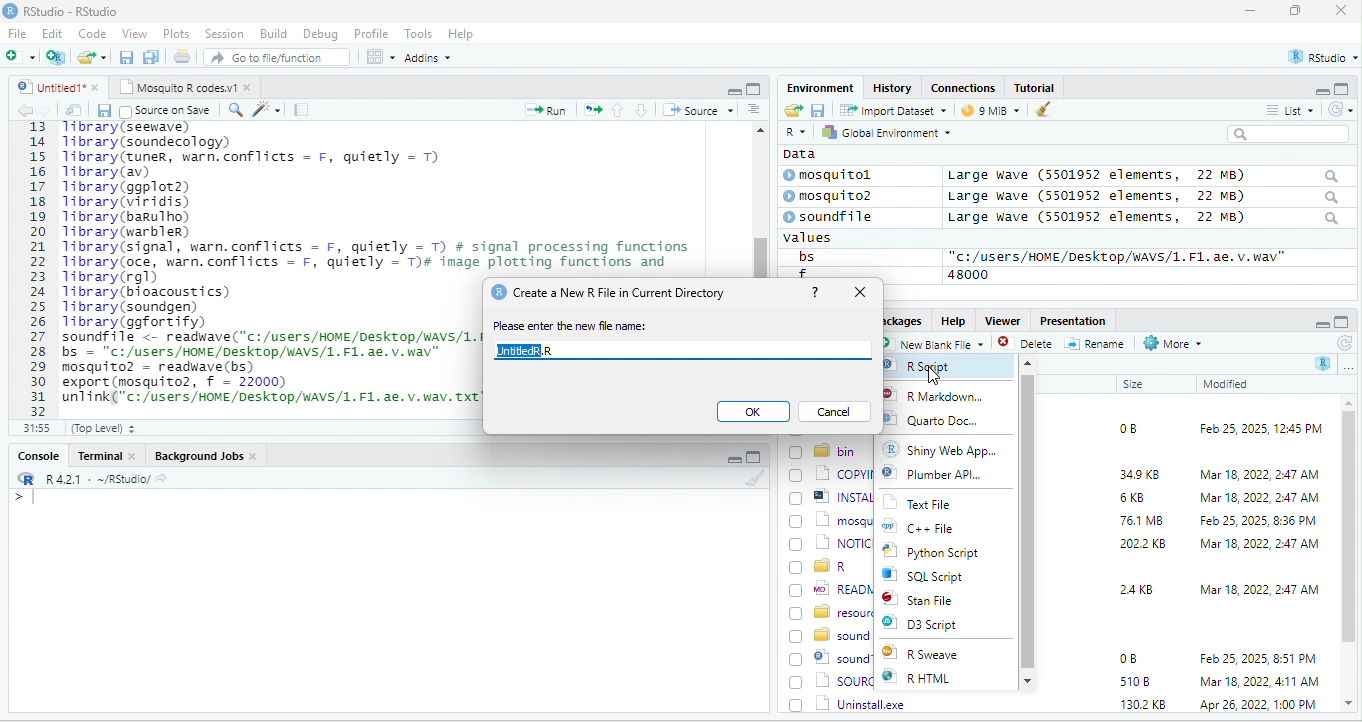 This screenshot has width=1362, height=722. What do you see at coordinates (1171, 344) in the screenshot?
I see ` More ` at bounding box center [1171, 344].